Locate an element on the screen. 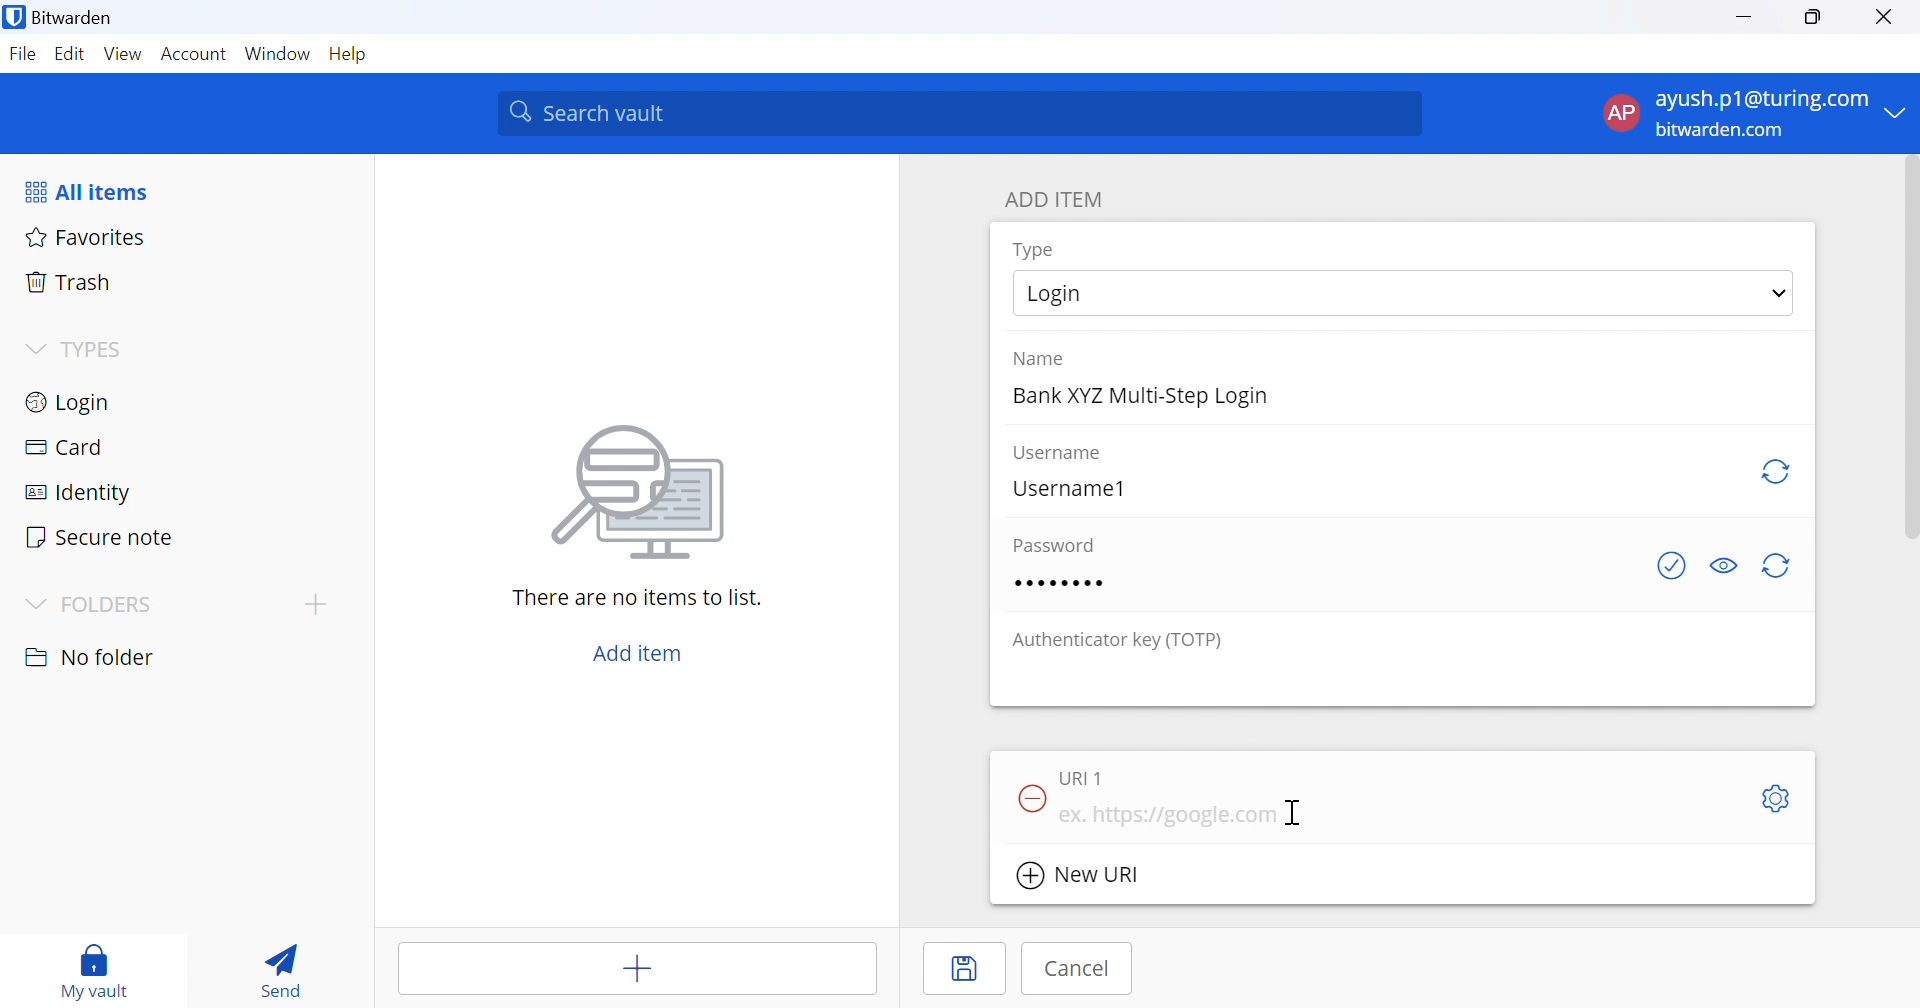 This screenshot has width=1920, height=1008. There are no items to list. is located at coordinates (638, 598).